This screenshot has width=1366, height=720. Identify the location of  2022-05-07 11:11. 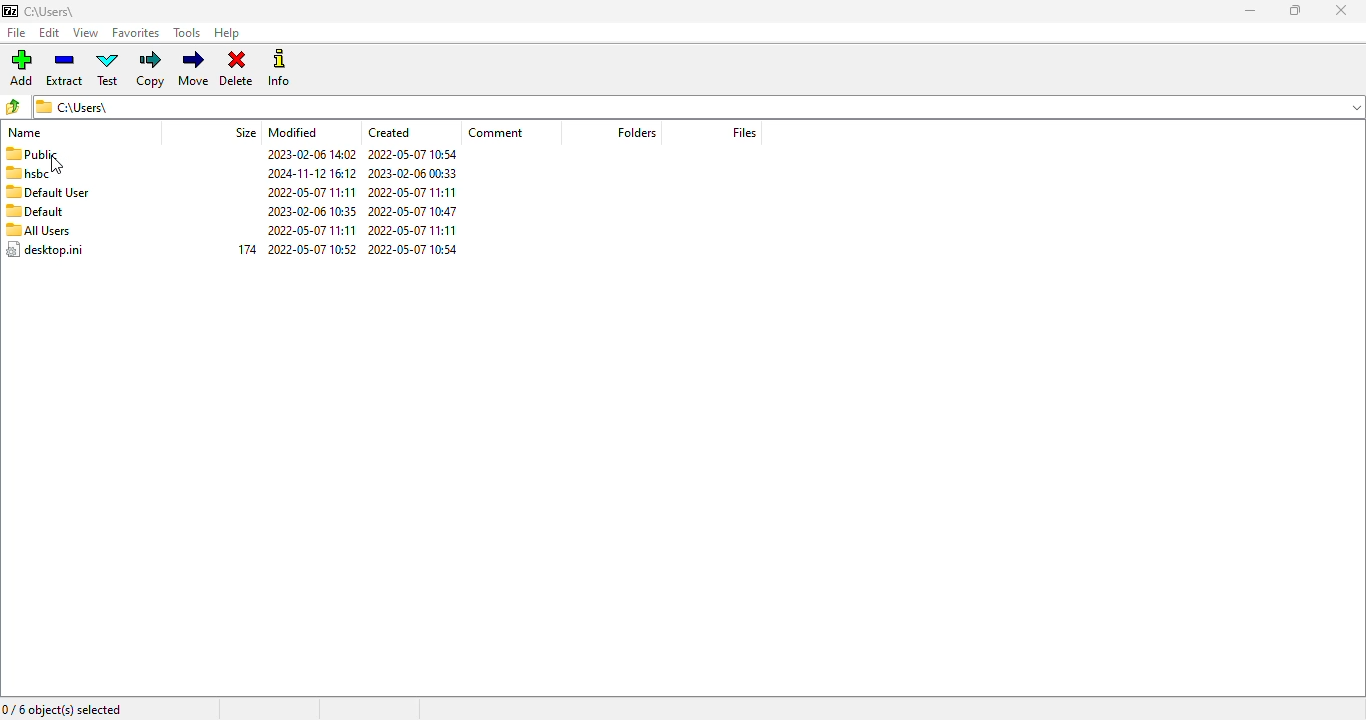
(420, 230).